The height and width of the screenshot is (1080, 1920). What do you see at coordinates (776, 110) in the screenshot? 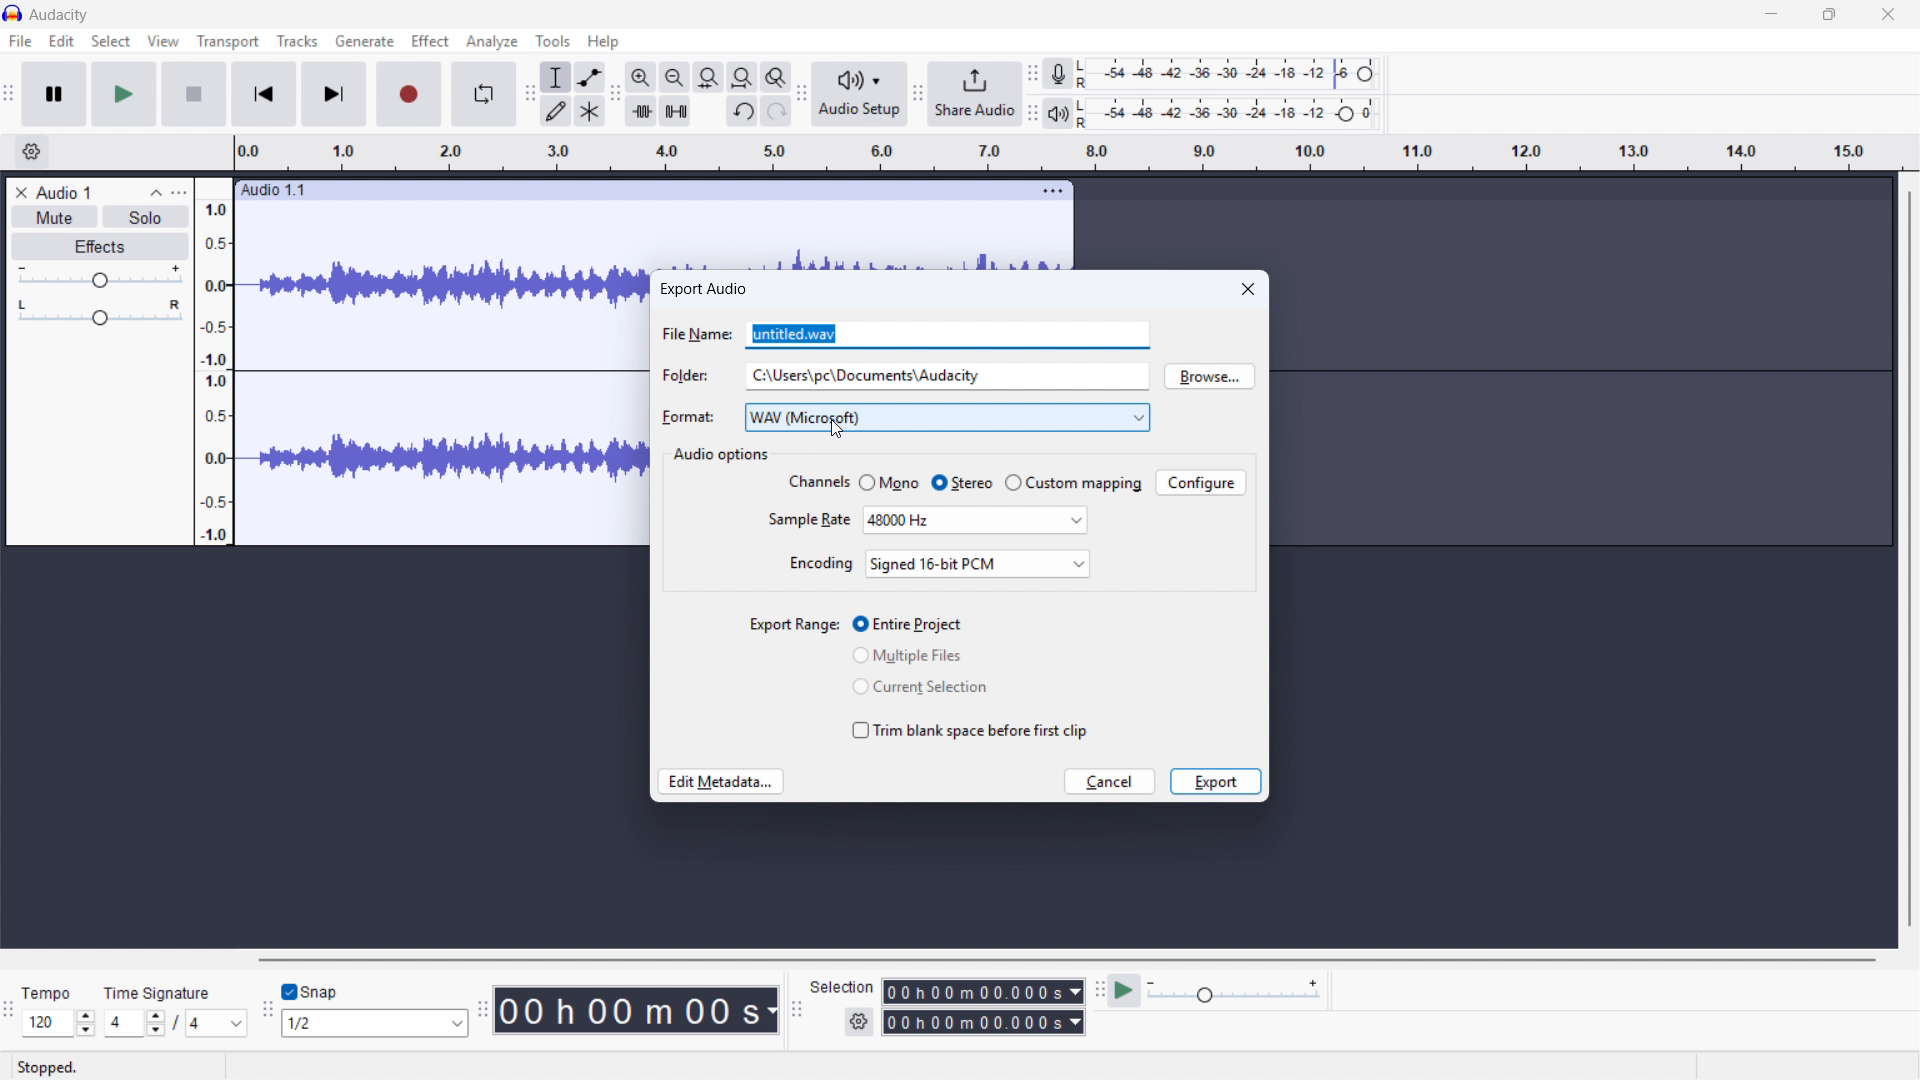
I see `Redo ` at bounding box center [776, 110].